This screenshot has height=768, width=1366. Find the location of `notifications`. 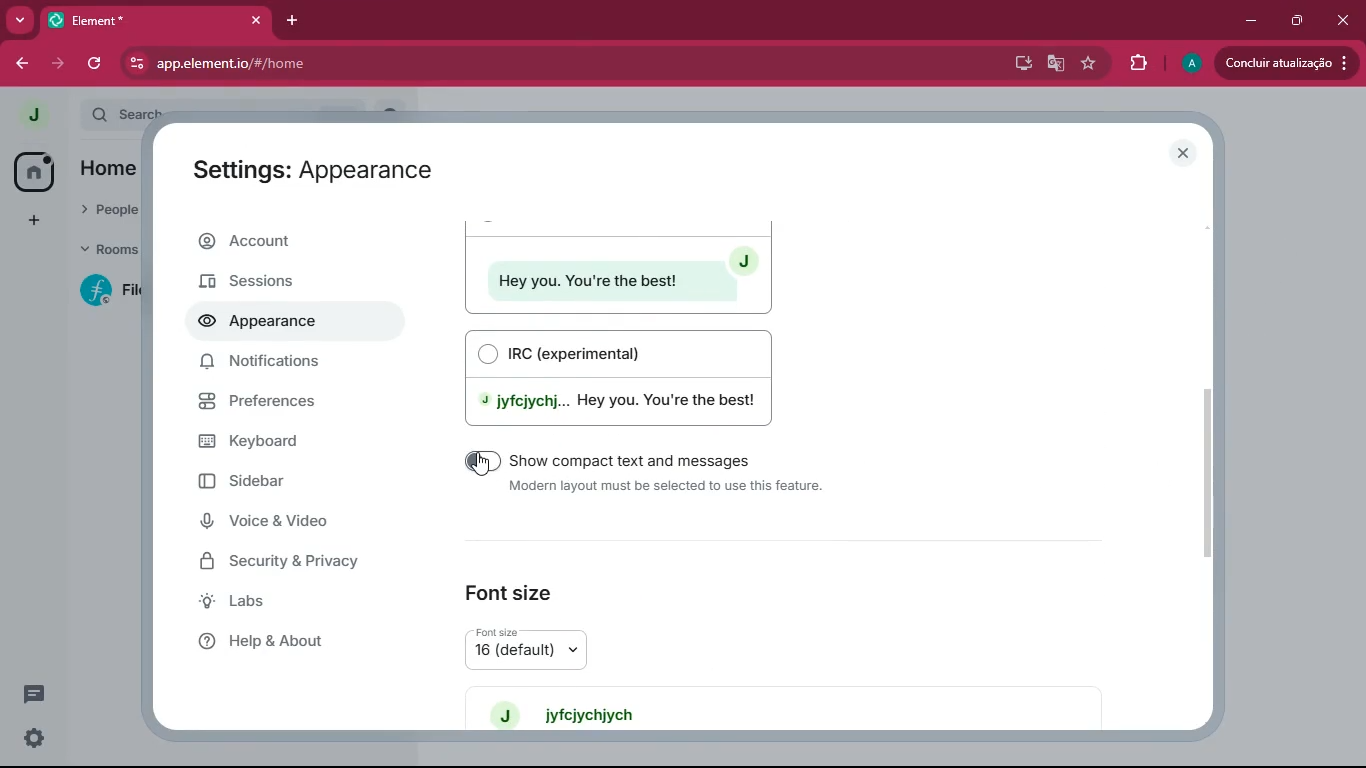

notifications is located at coordinates (285, 367).